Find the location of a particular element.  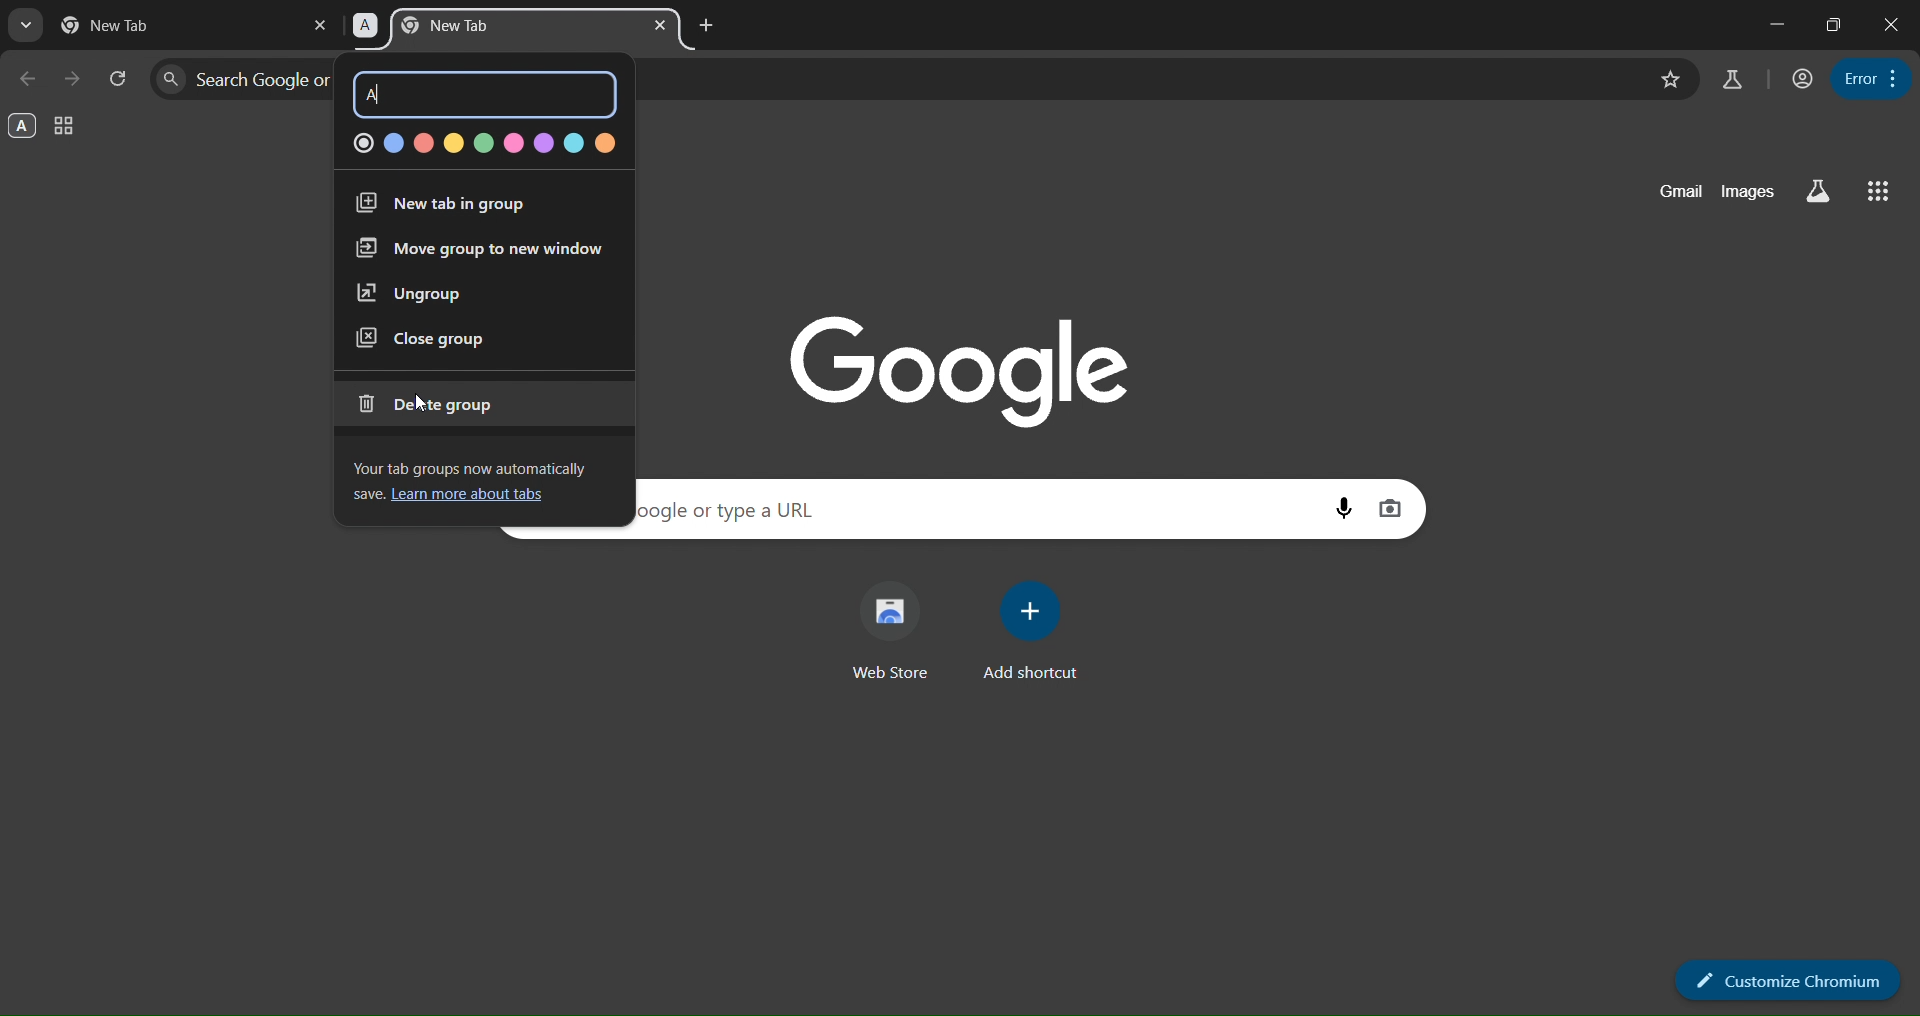

search tabs is located at coordinates (26, 28).